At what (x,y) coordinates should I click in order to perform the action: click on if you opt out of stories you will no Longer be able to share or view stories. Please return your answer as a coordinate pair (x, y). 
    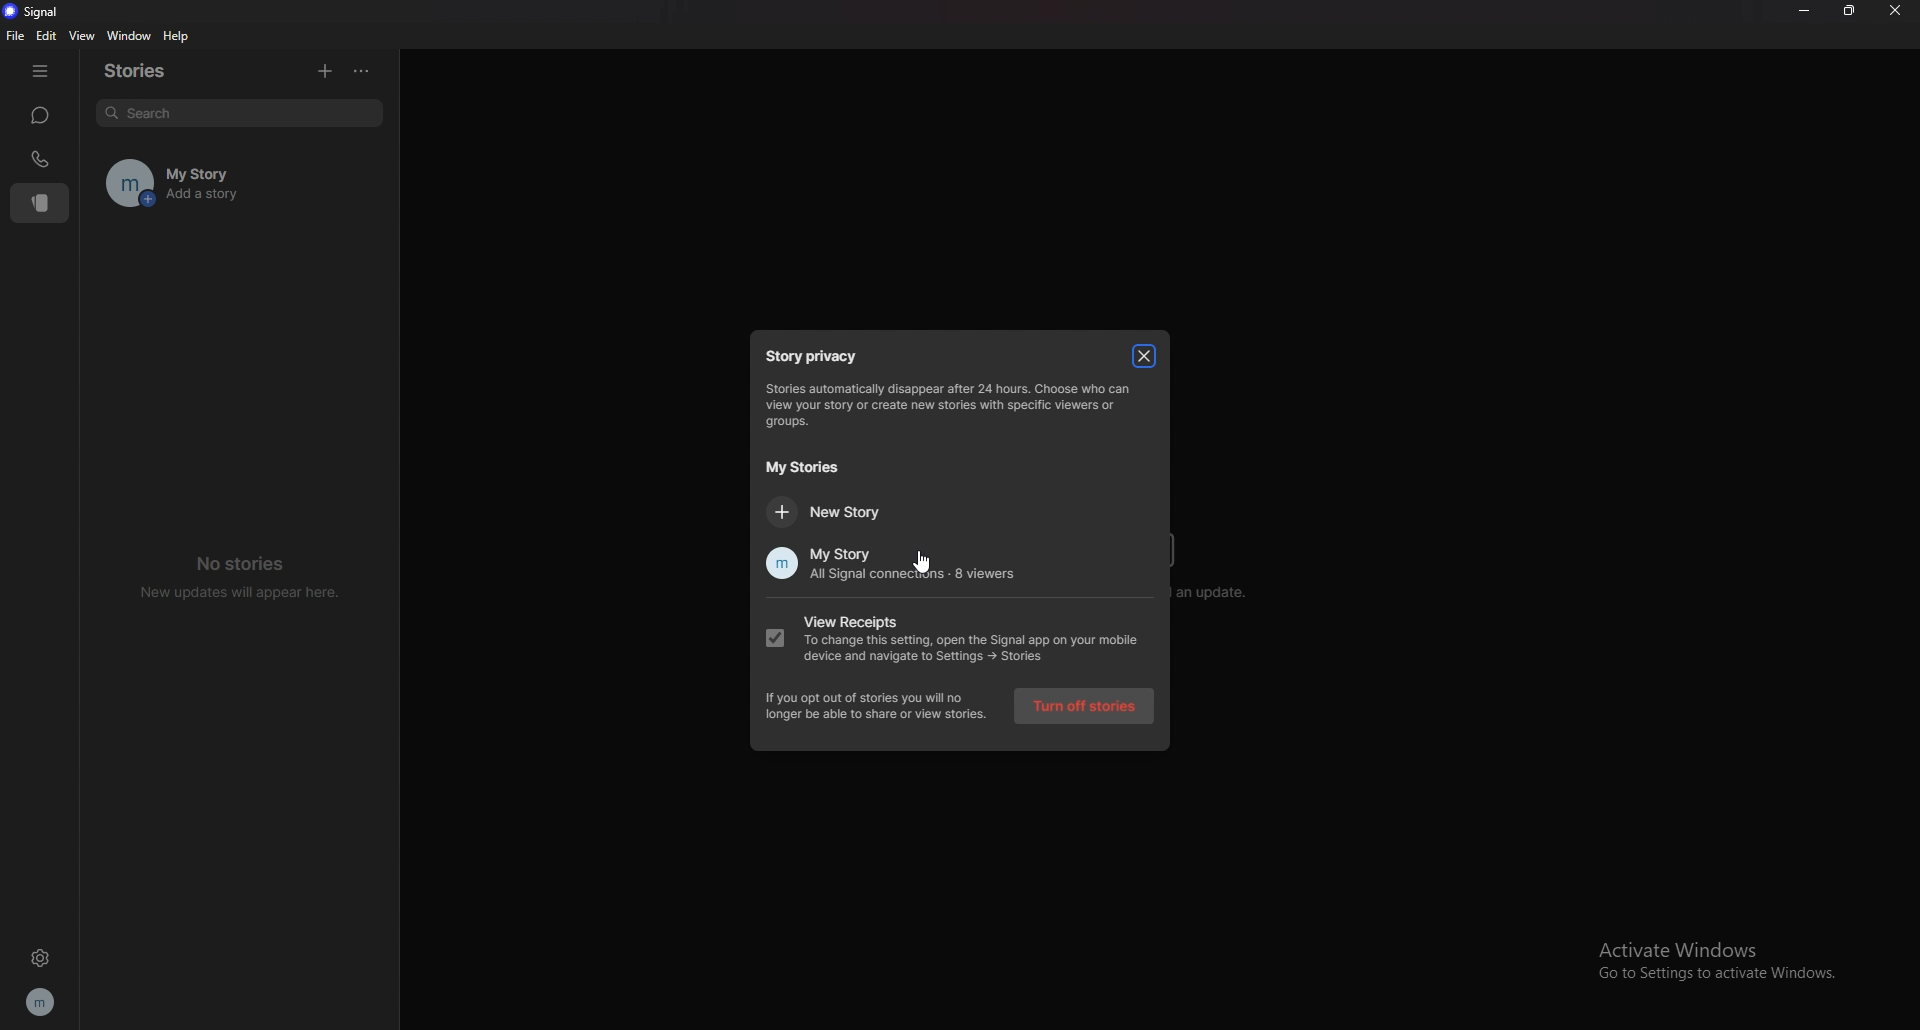
    Looking at the image, I should click on (878, 706).